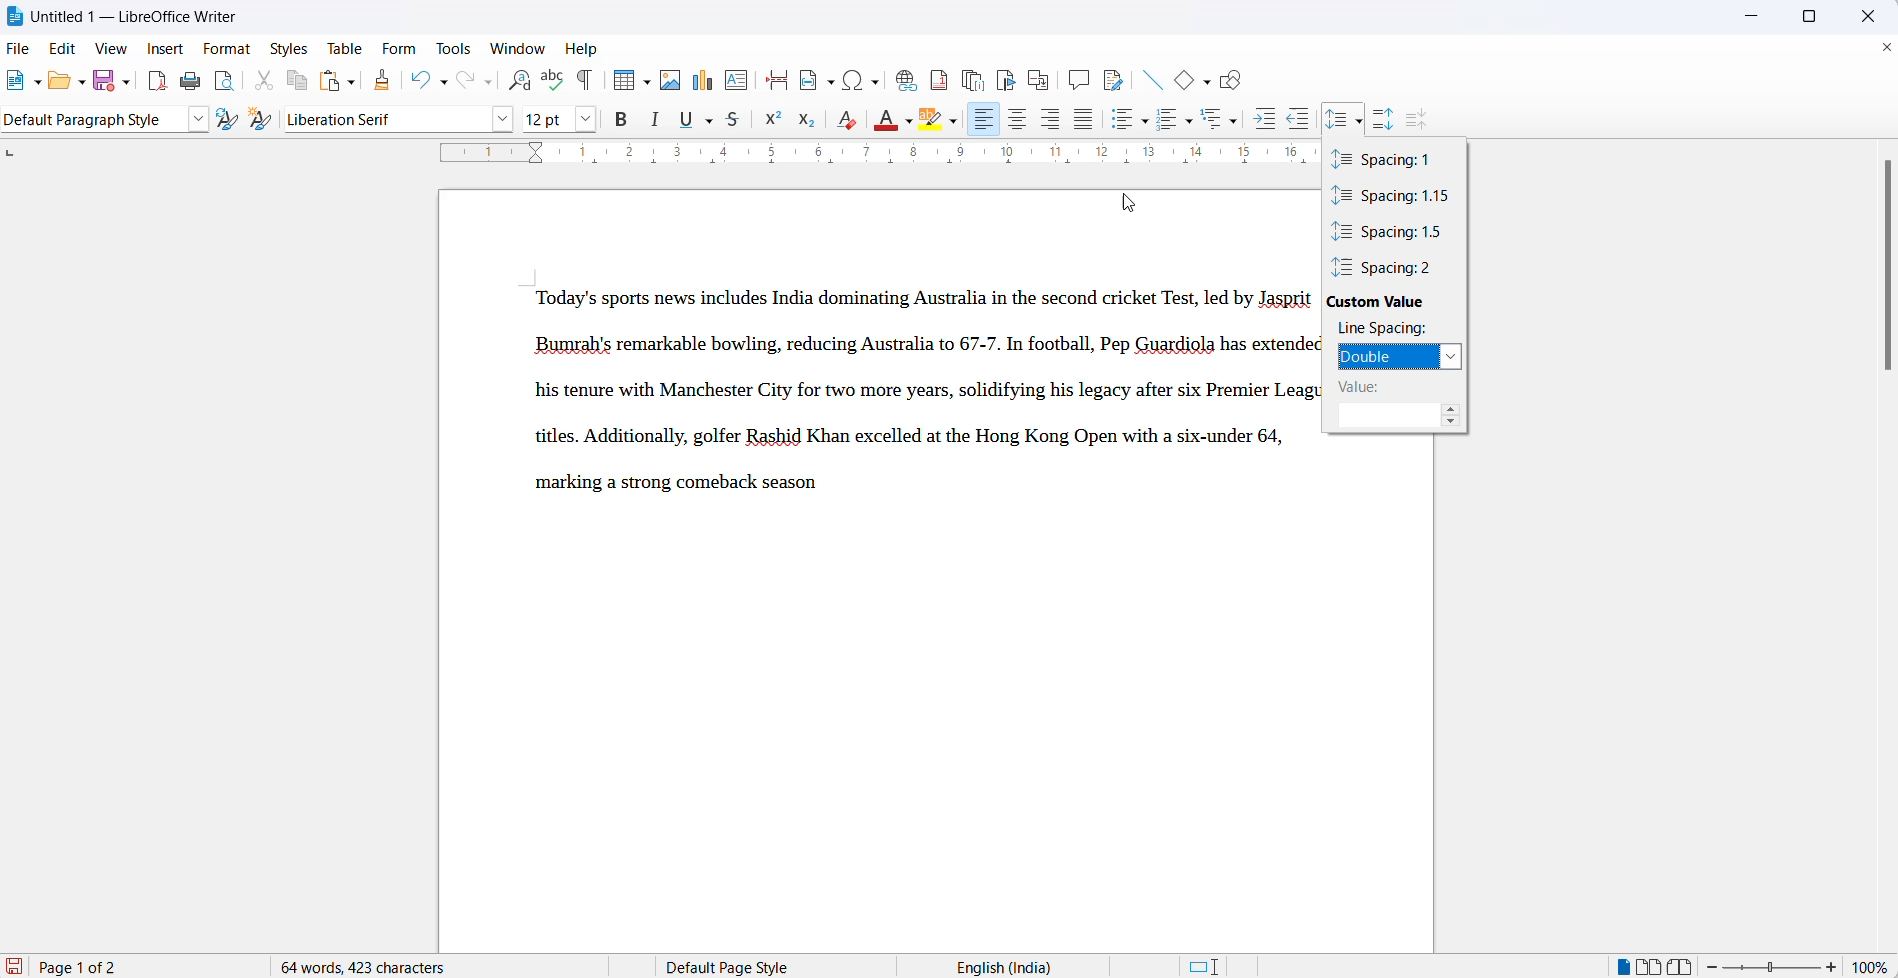 This screenshot has height=978, width=1898. I want to click on spacing value 1.5, so click(1392, 232).